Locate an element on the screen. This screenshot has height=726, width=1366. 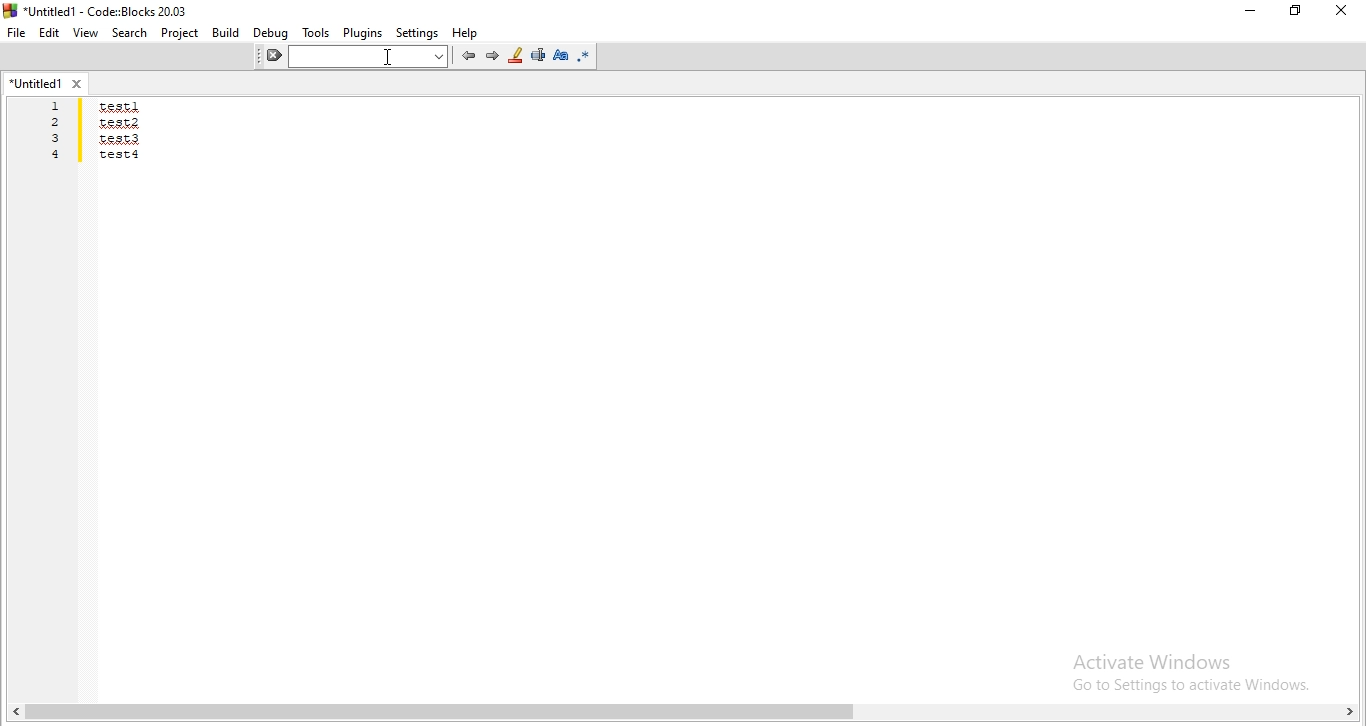
match case is located at coordinates (561, 54).